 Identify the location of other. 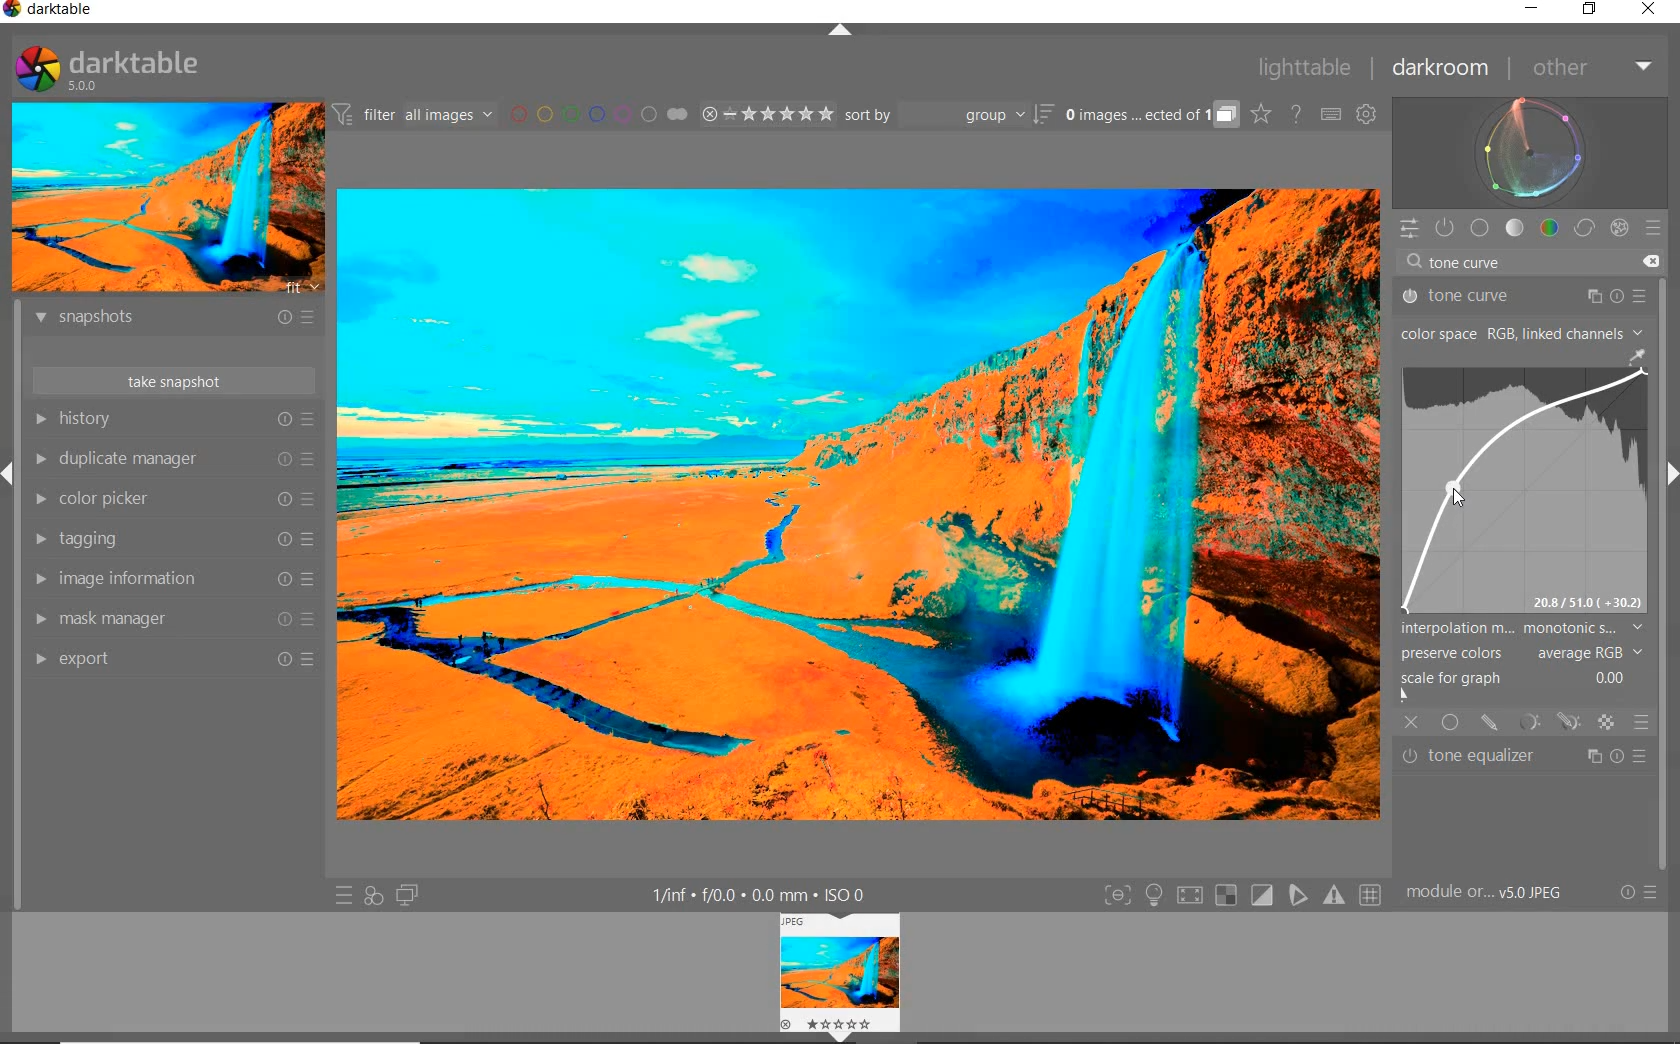
(1588, 67).